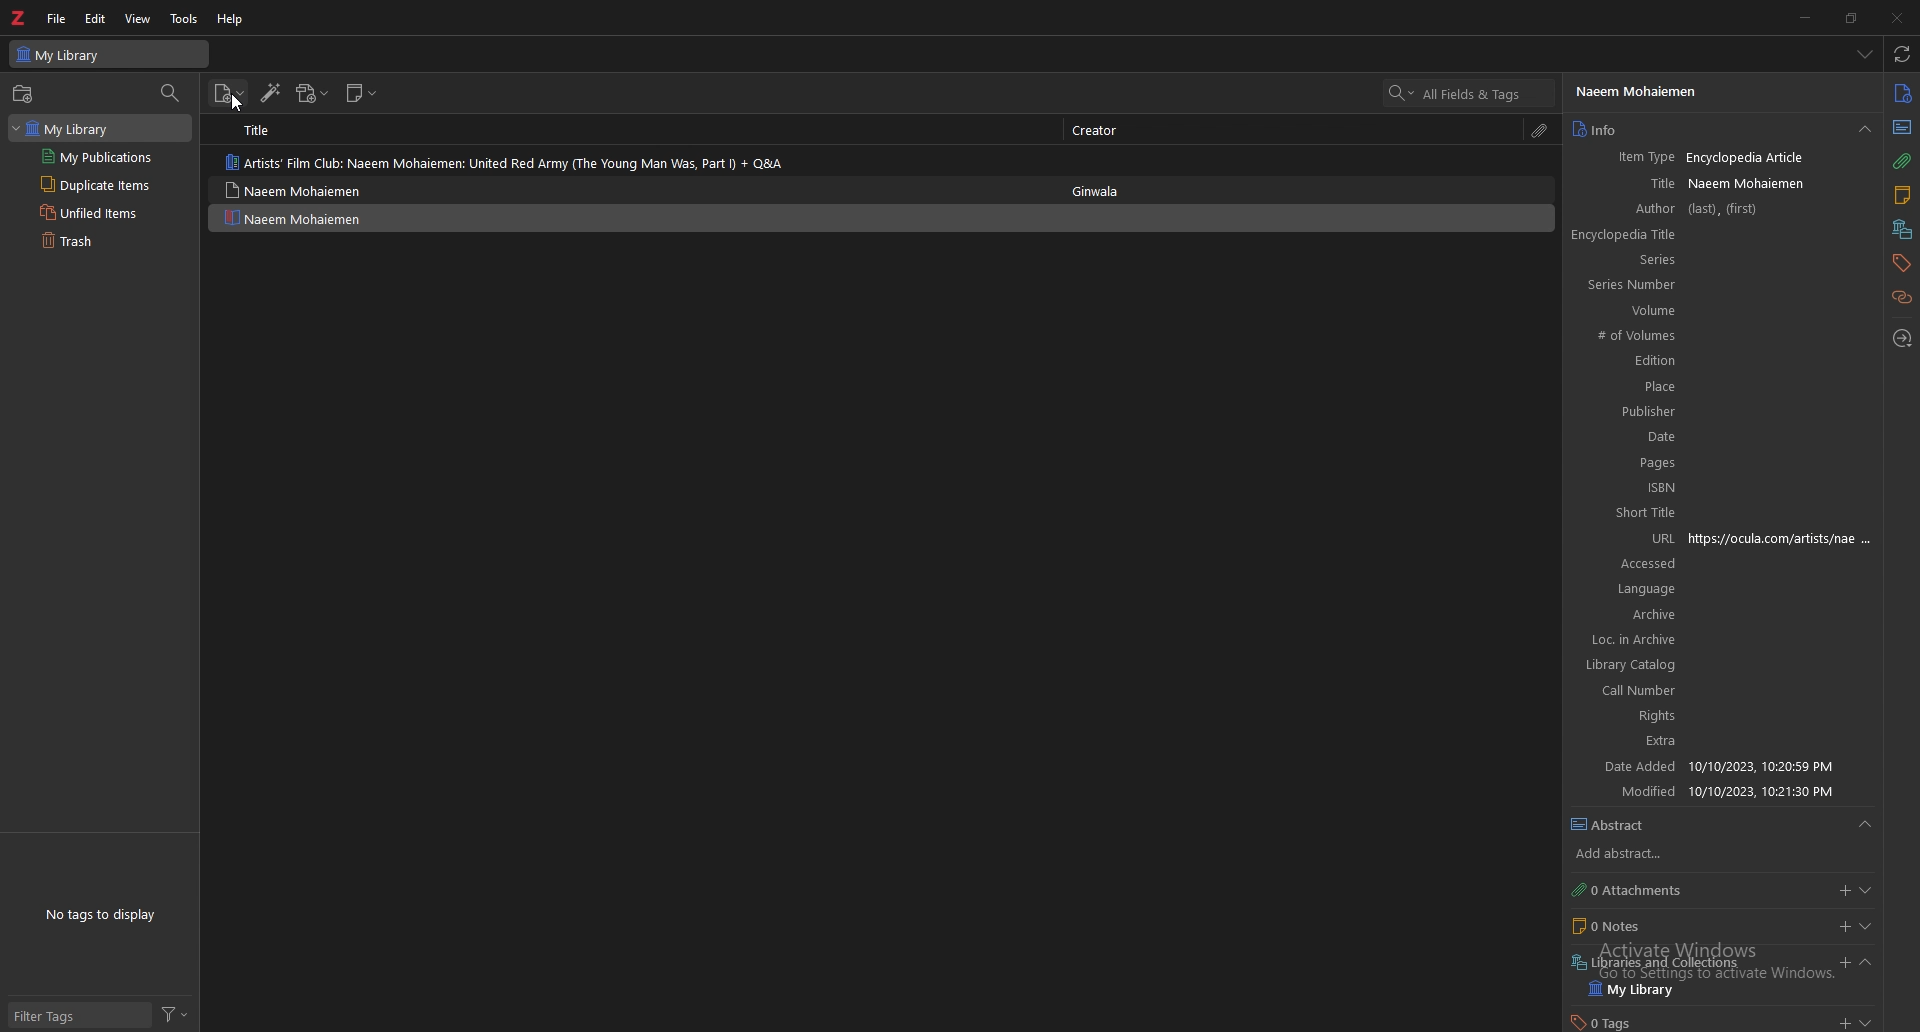 The width and height of the screenshot is (1920, 1032). Describe the element at coordinates (1626, 591) in the screenshot. I see `language` at that location.